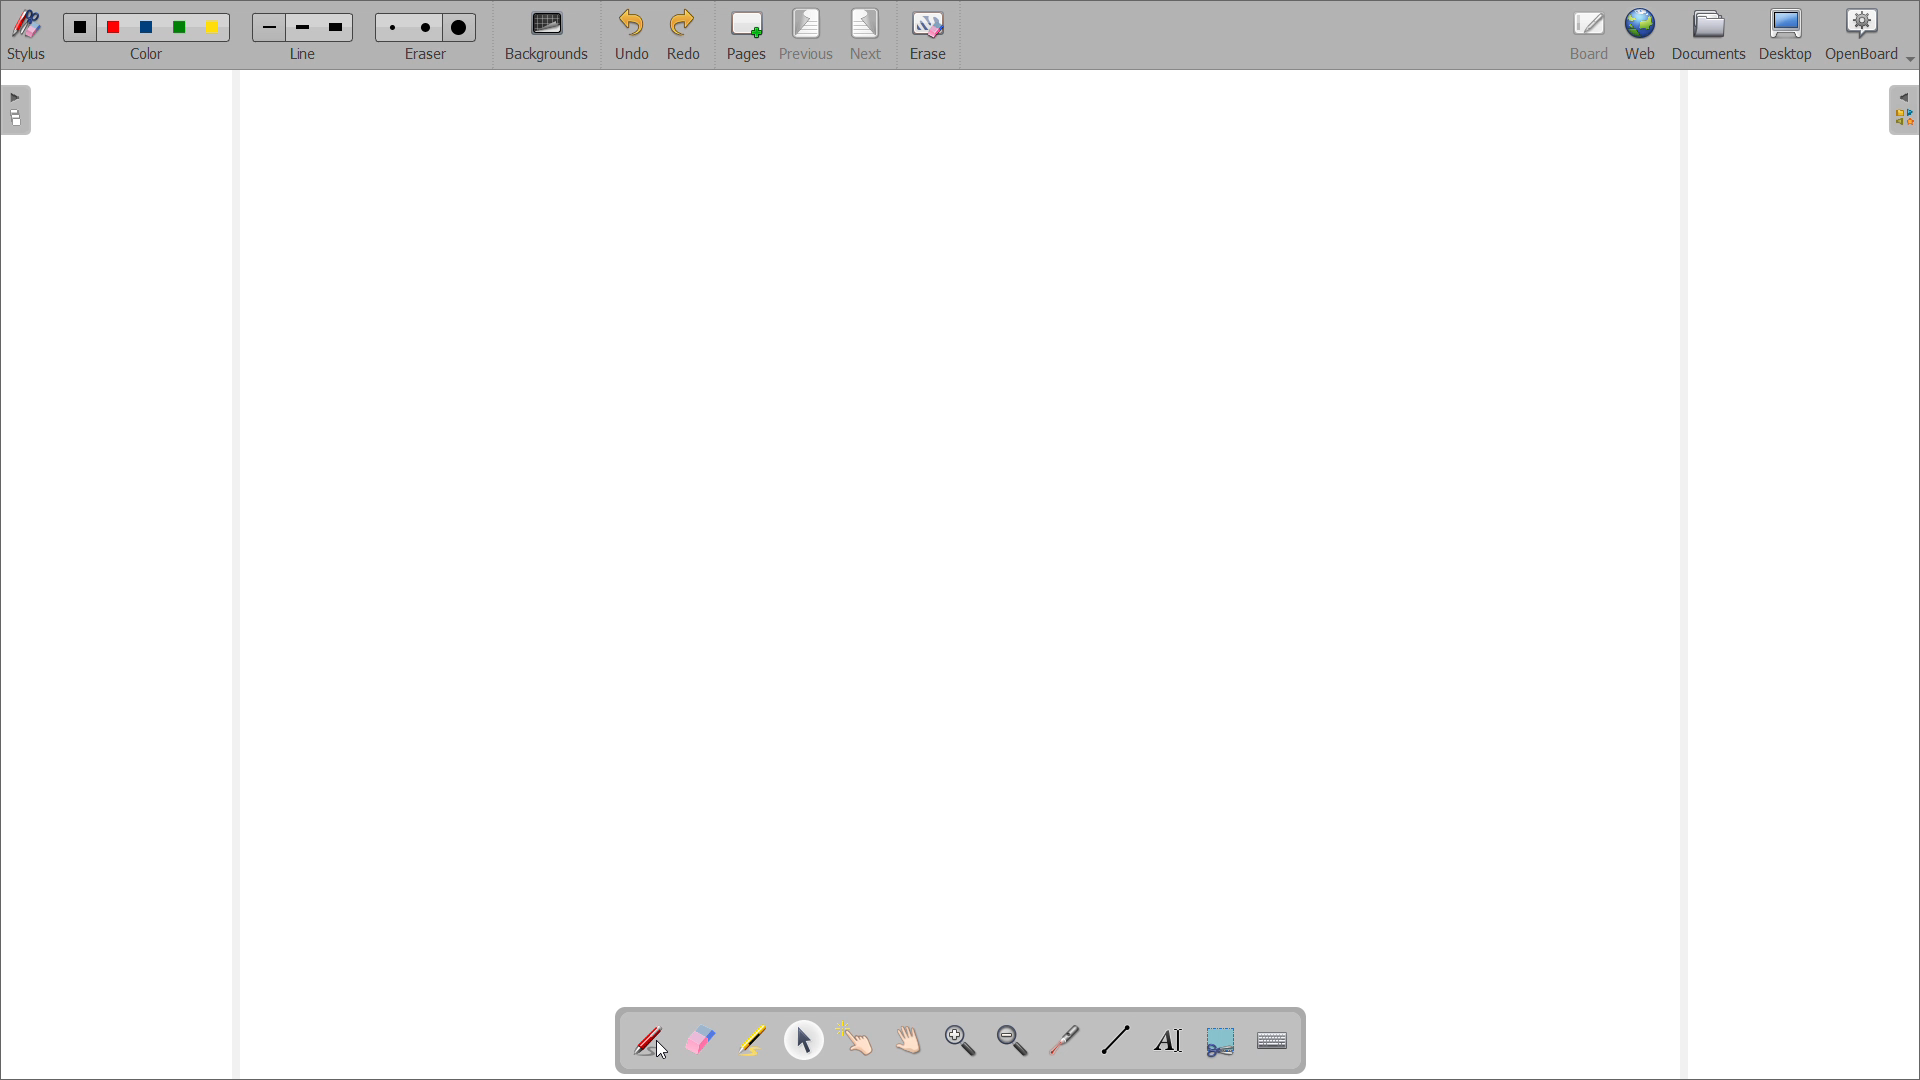 The height and width of the screenshot is (1080, 1920). I want to click on select line width, so click(303, 55).